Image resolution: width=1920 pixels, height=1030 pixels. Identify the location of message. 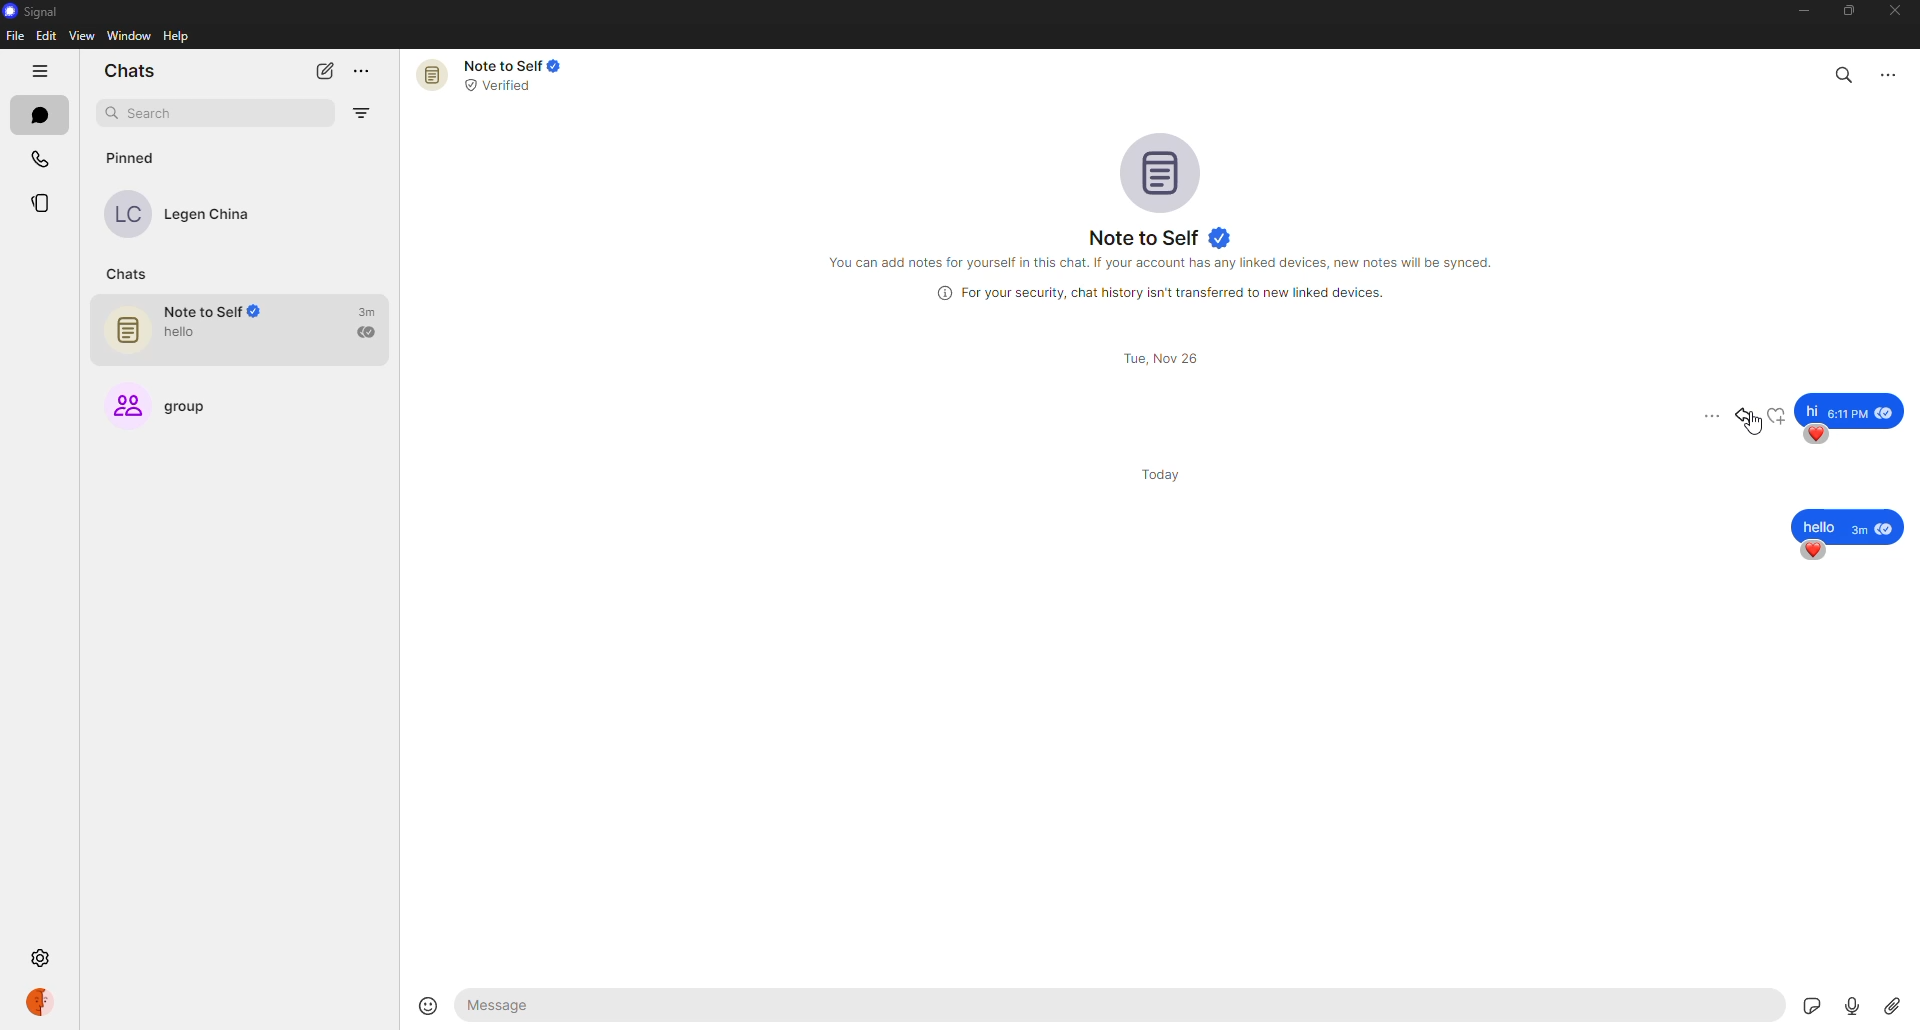
(612, 1007).